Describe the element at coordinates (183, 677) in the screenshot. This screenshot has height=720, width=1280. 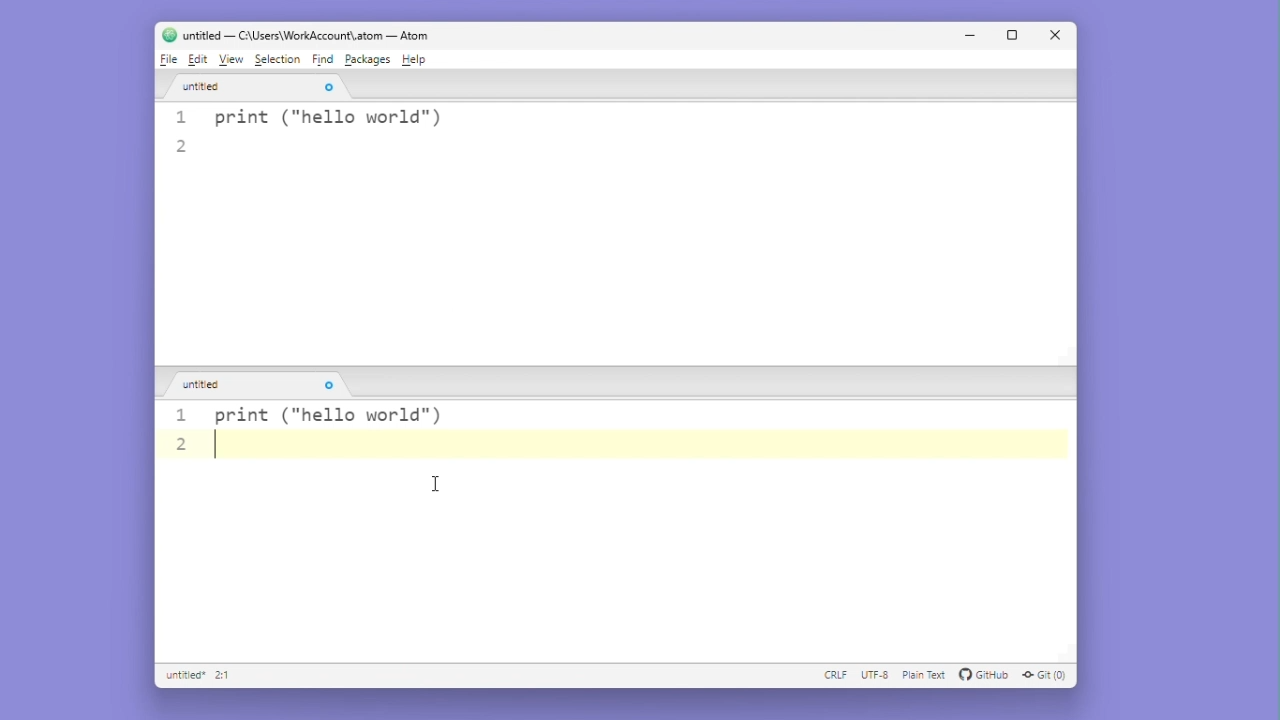
I see `Untilled` at that location.